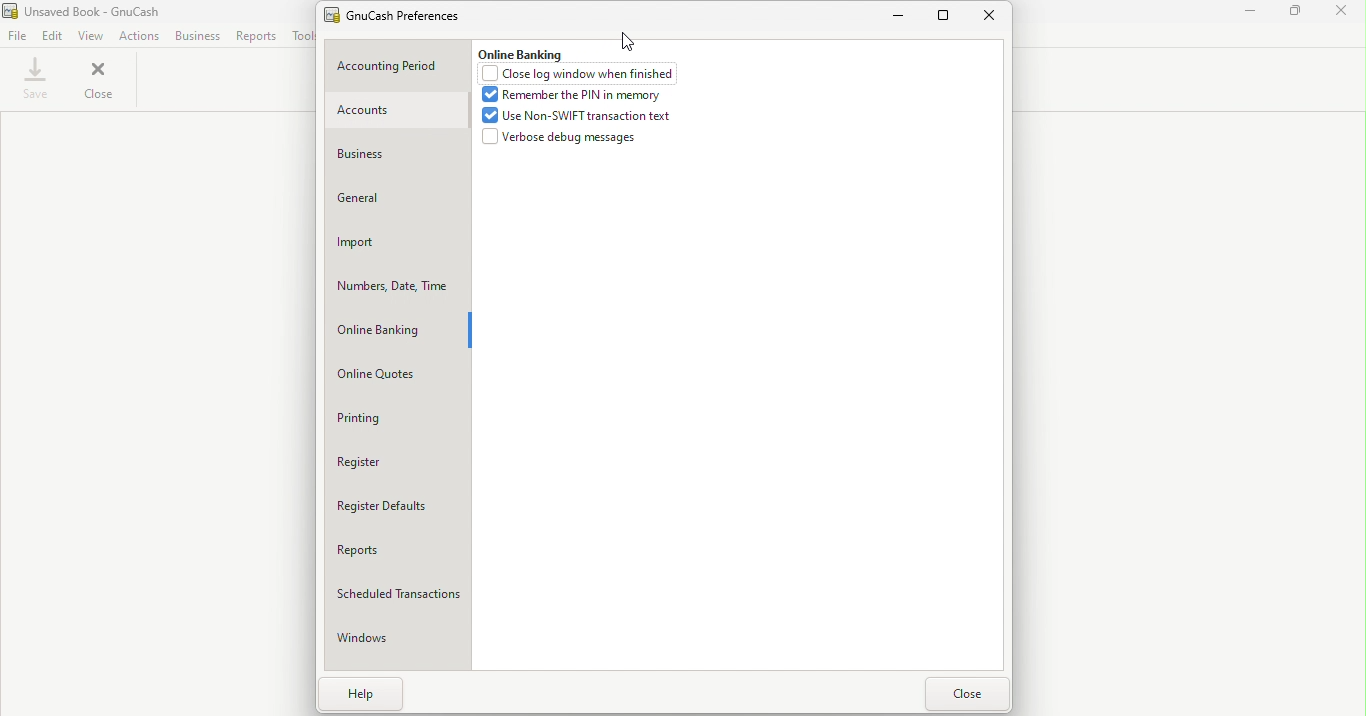 This screenshot has height=716, width=1366. I want to click on Close, so click(101, 81).